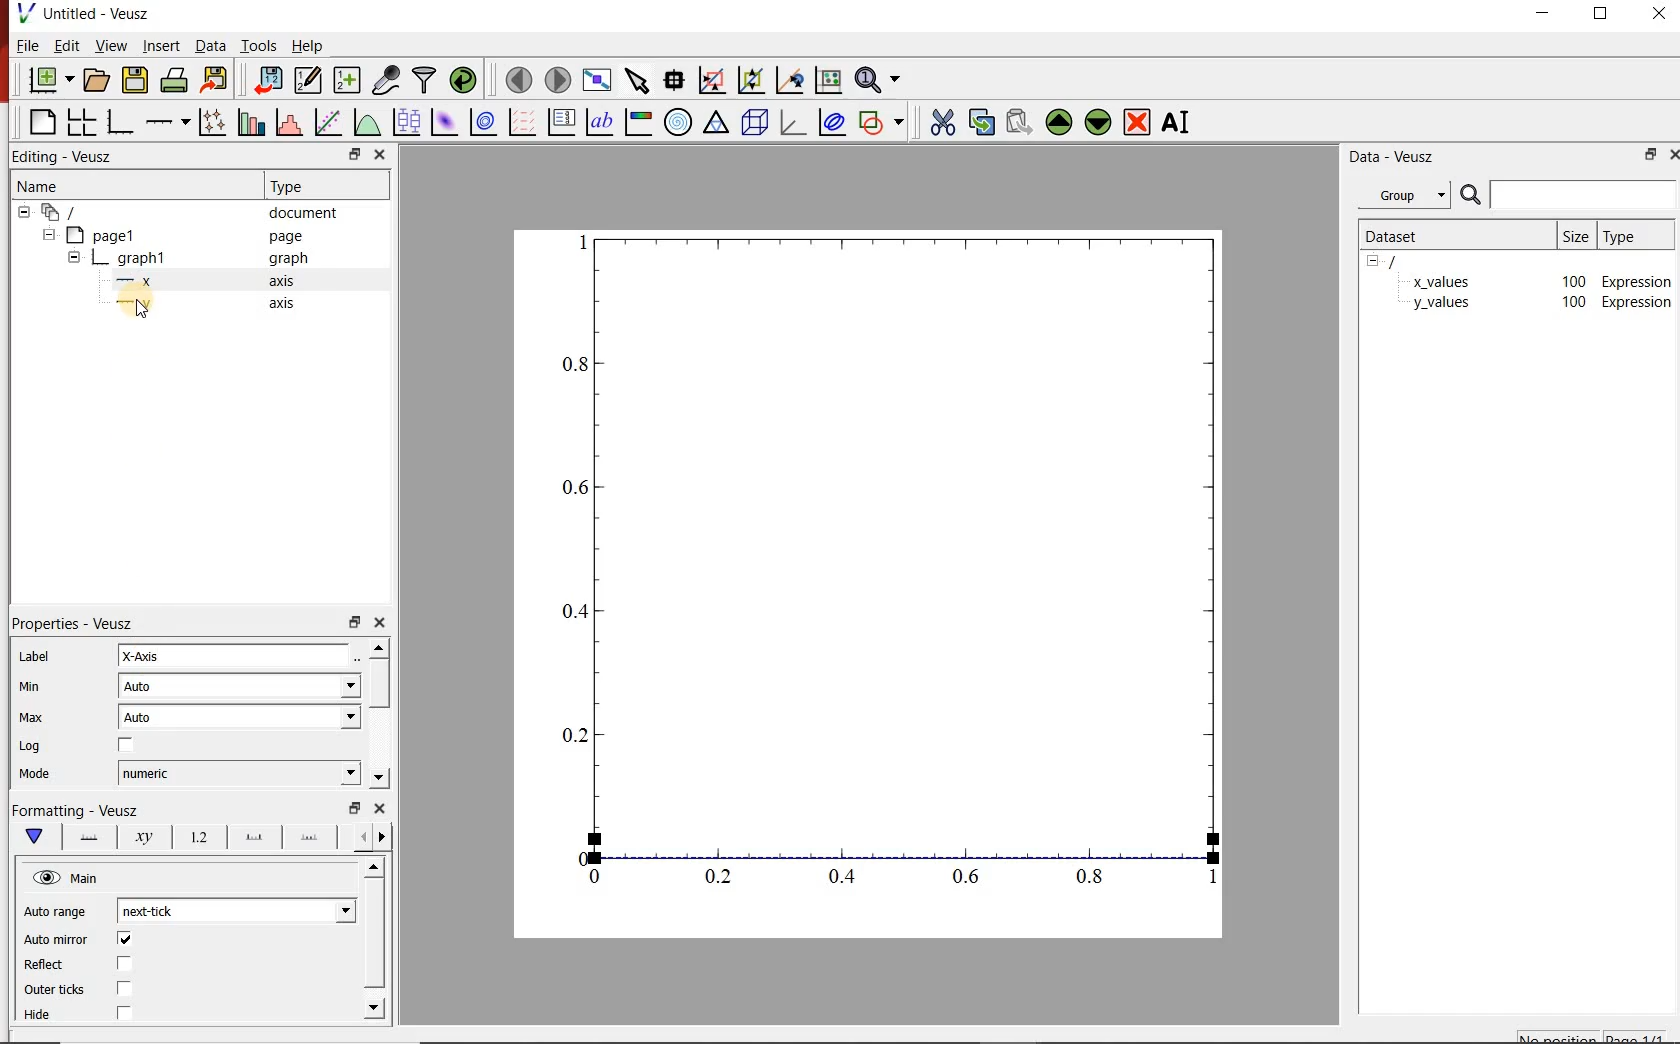  I want to click on hide, so click(48, 234).